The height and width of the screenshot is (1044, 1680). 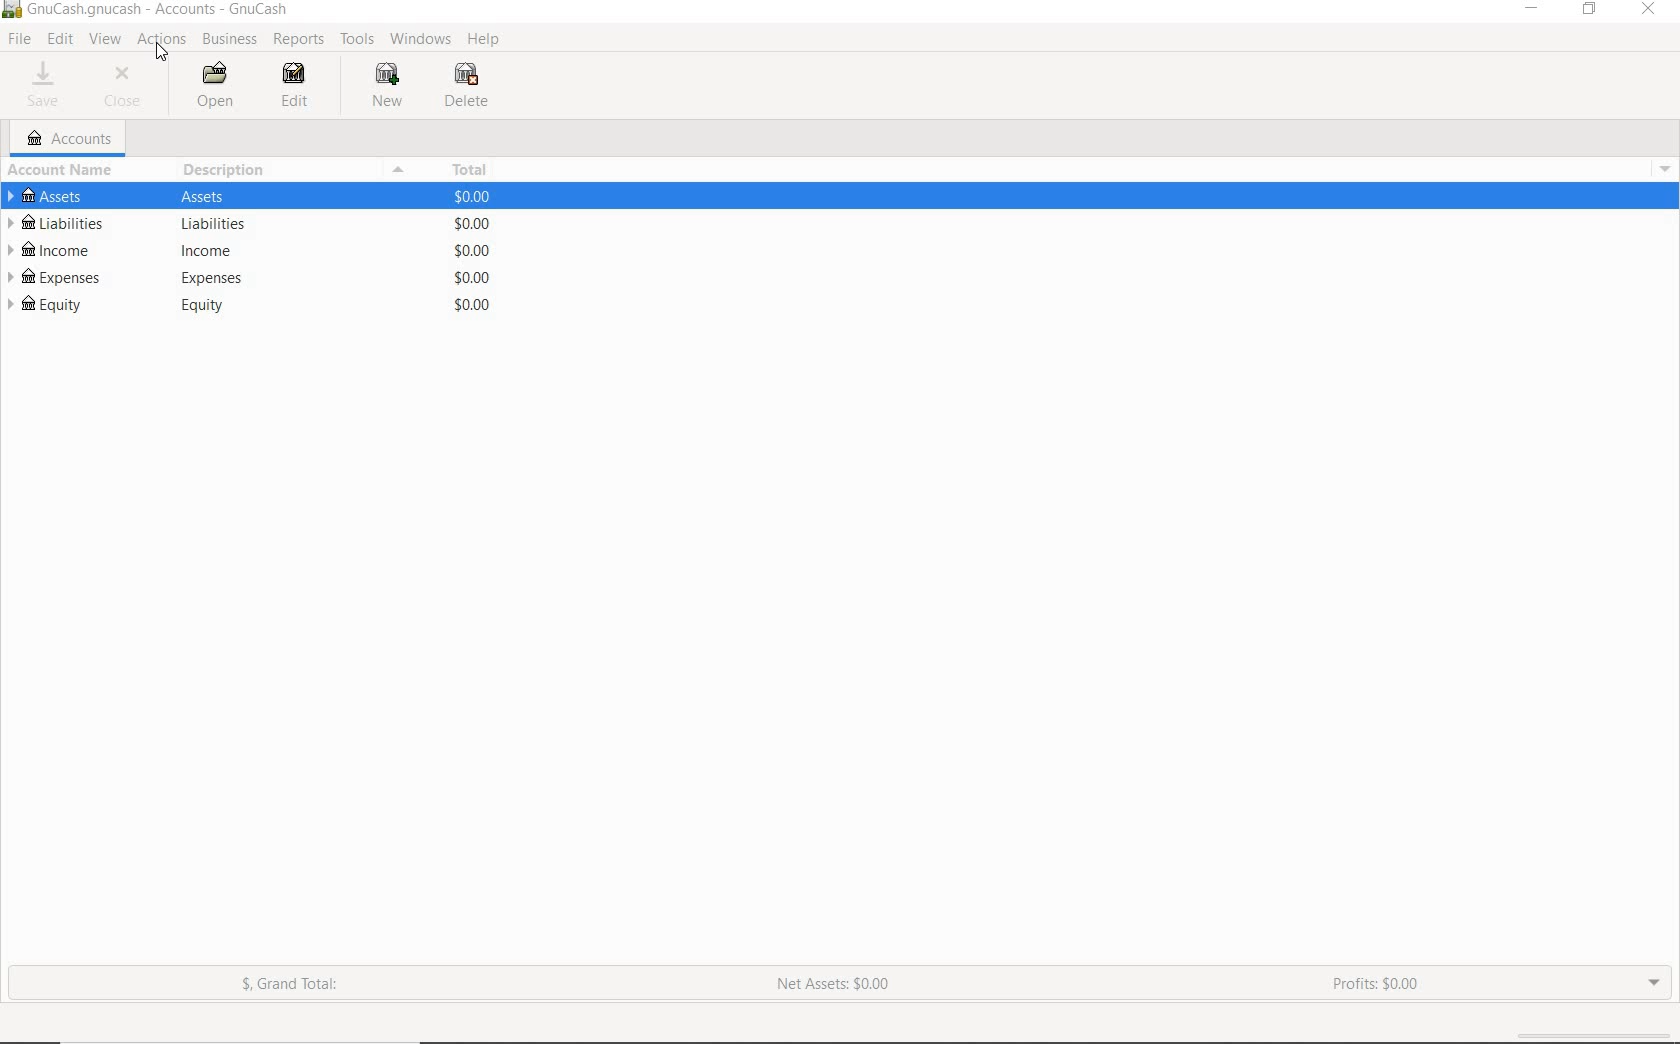 What do you see at coordinates (1655, 983) in the screenshot?
I see `EXPAND` at bounding box center [1655, 983].